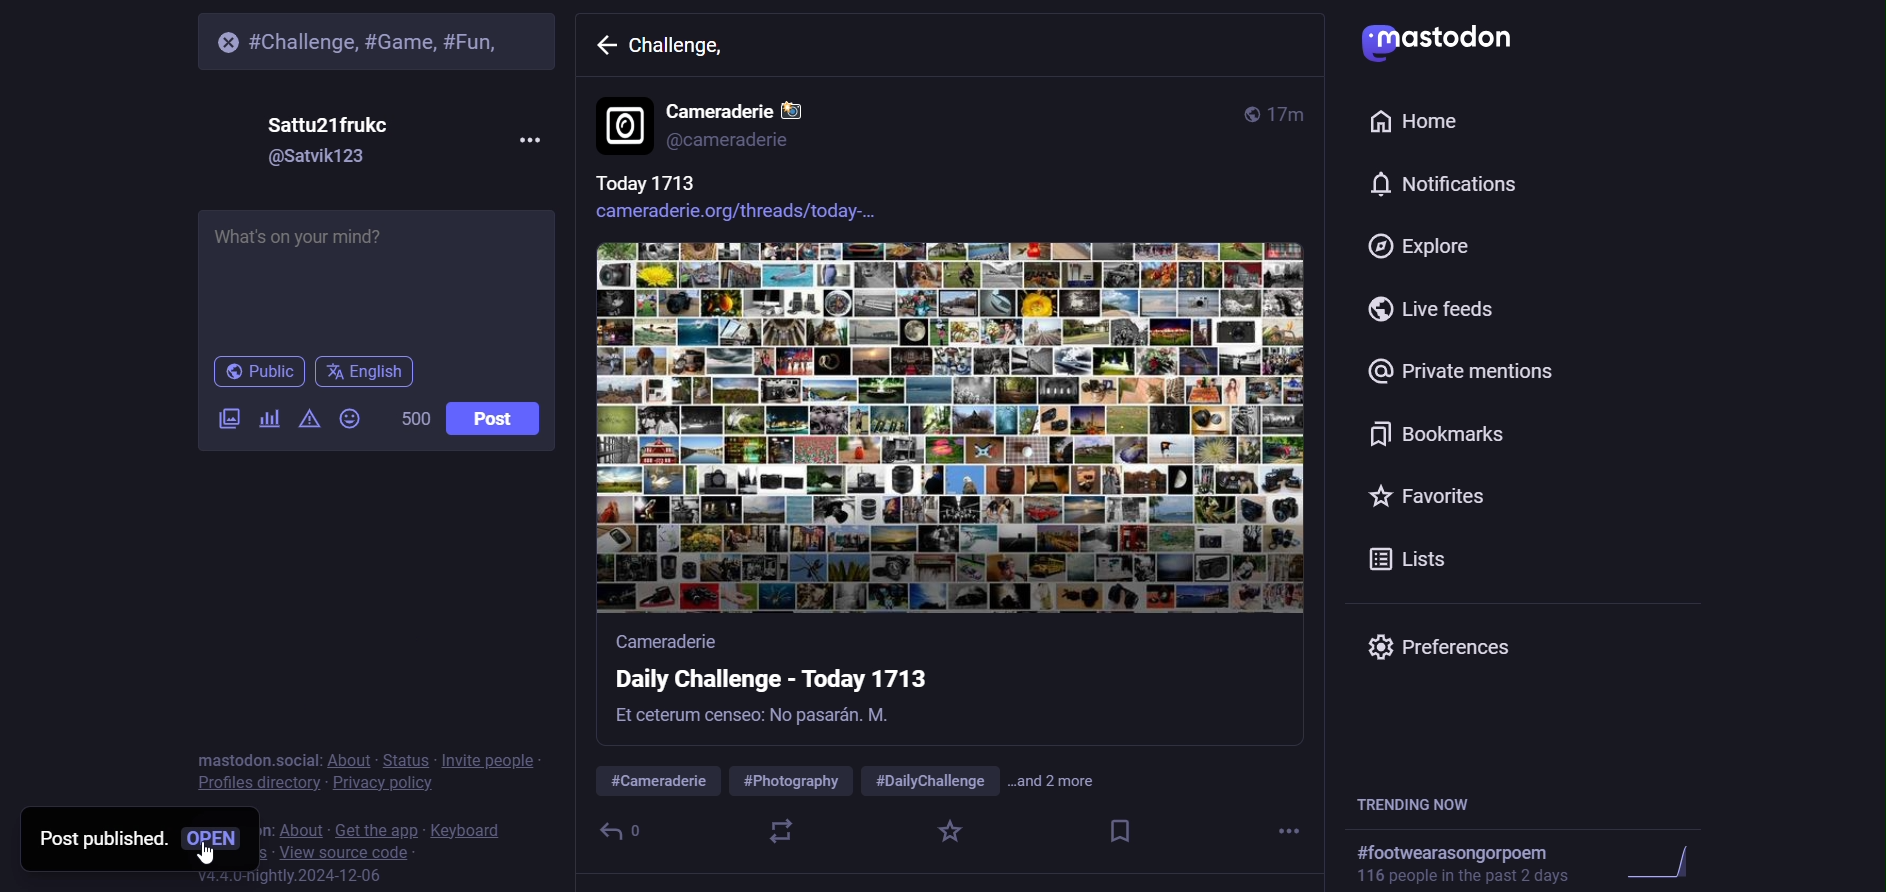 The image size is (1886, 892). I want to click on privacy policy, so click(381, 782).